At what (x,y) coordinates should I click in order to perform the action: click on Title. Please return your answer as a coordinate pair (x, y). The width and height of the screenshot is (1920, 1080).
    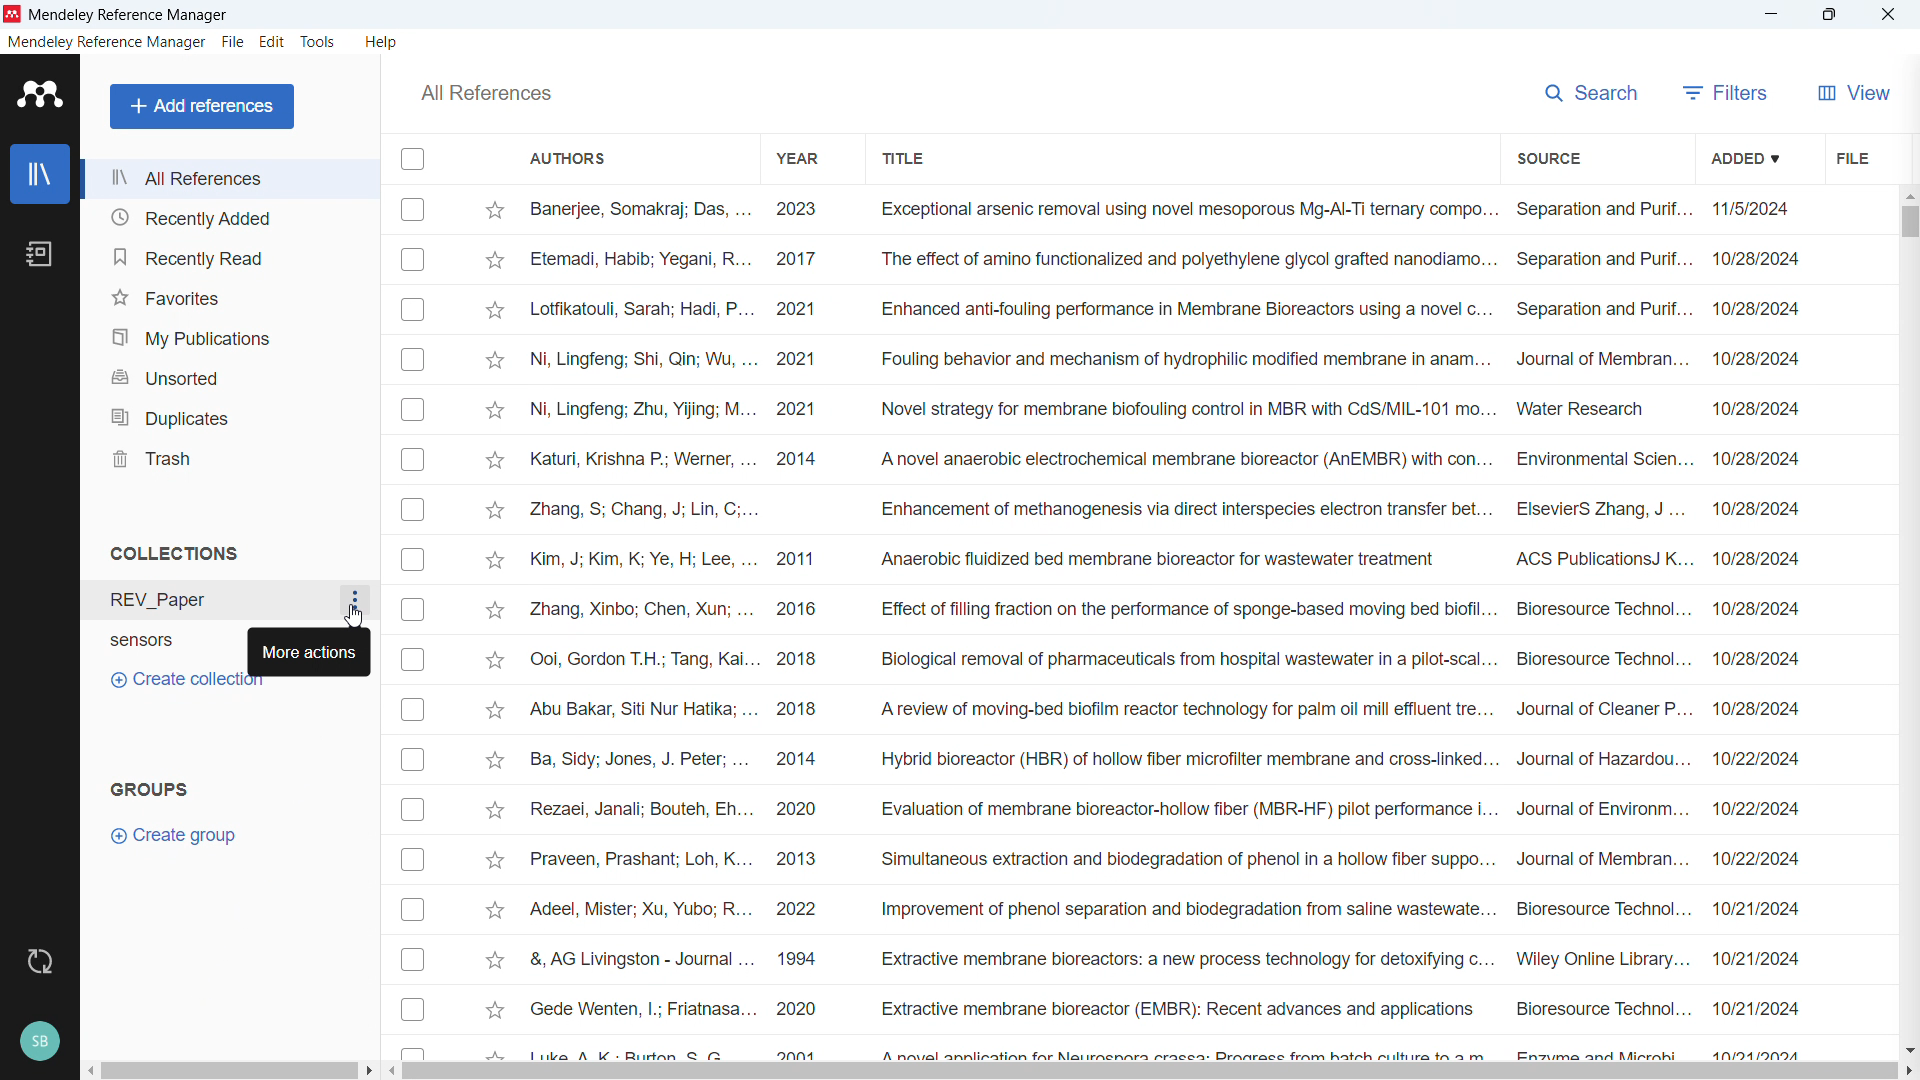
    Looking at the image, I should click on (902, 156).